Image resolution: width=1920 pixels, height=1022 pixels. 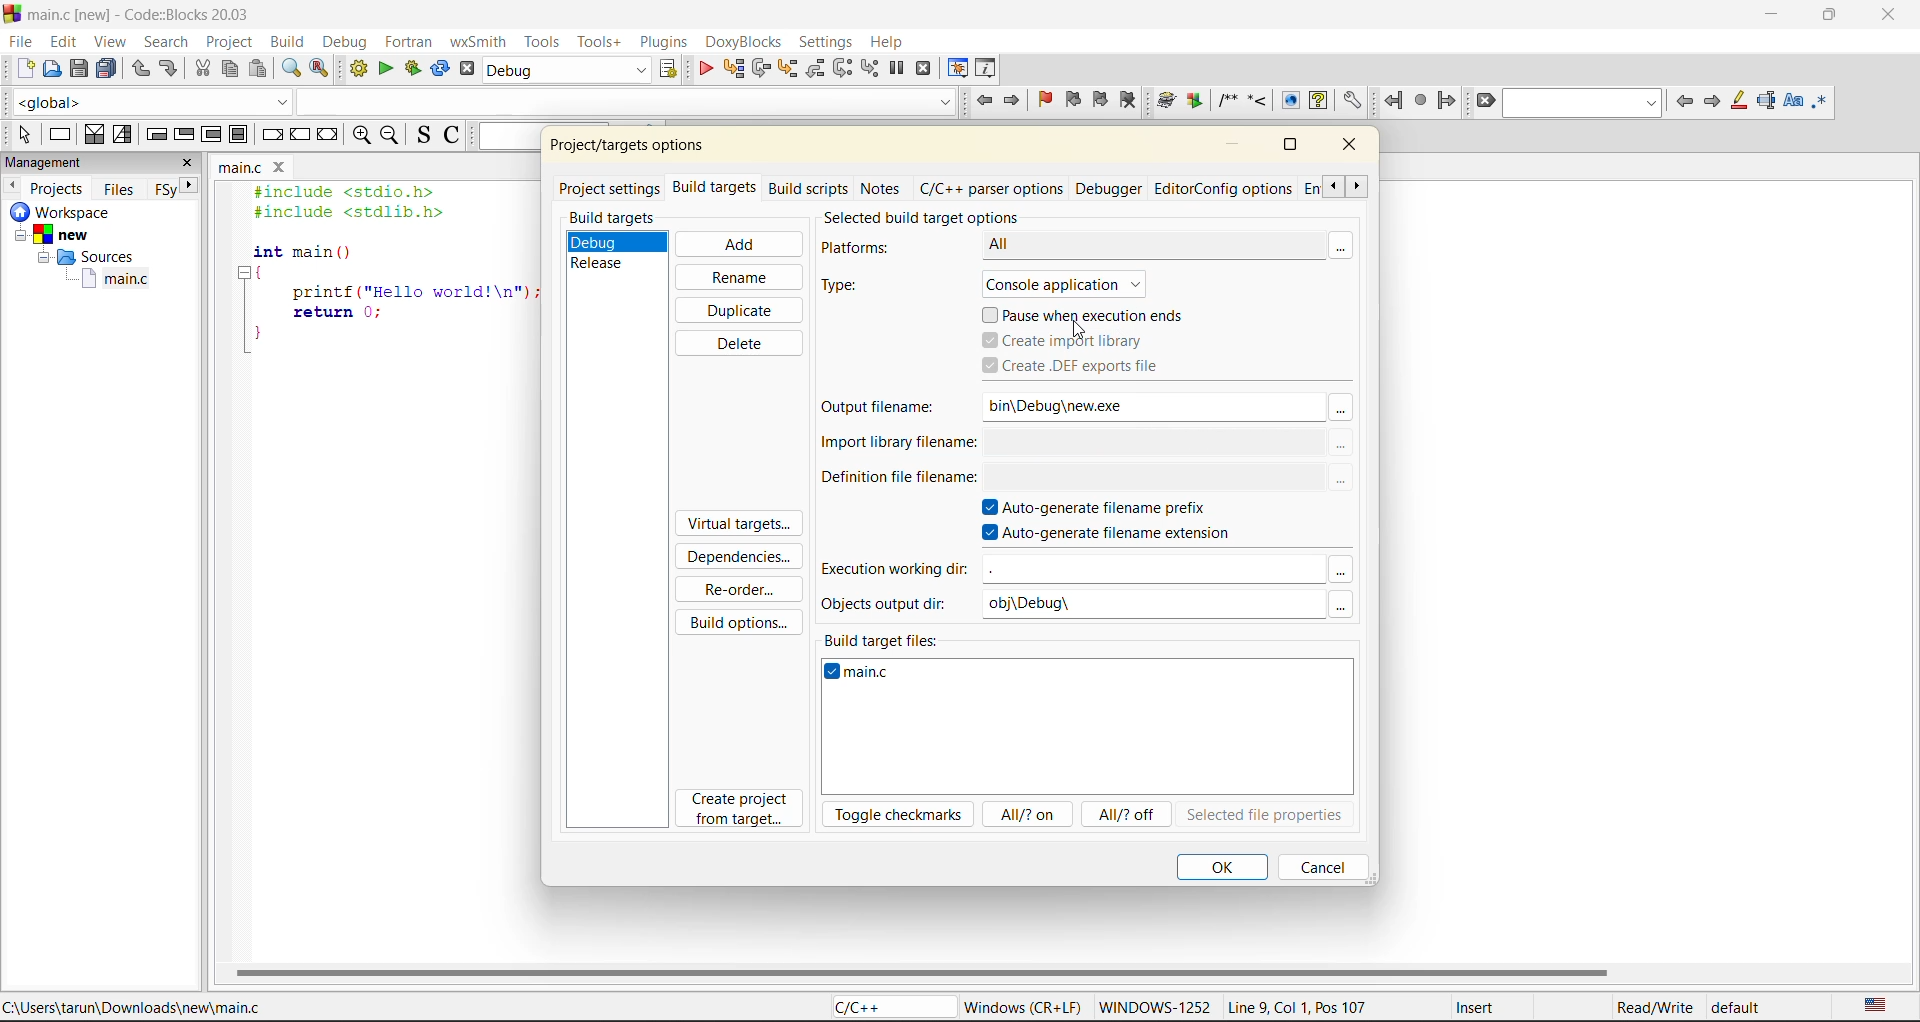 I want to click on continue instruction , so click(x=300, y=136).